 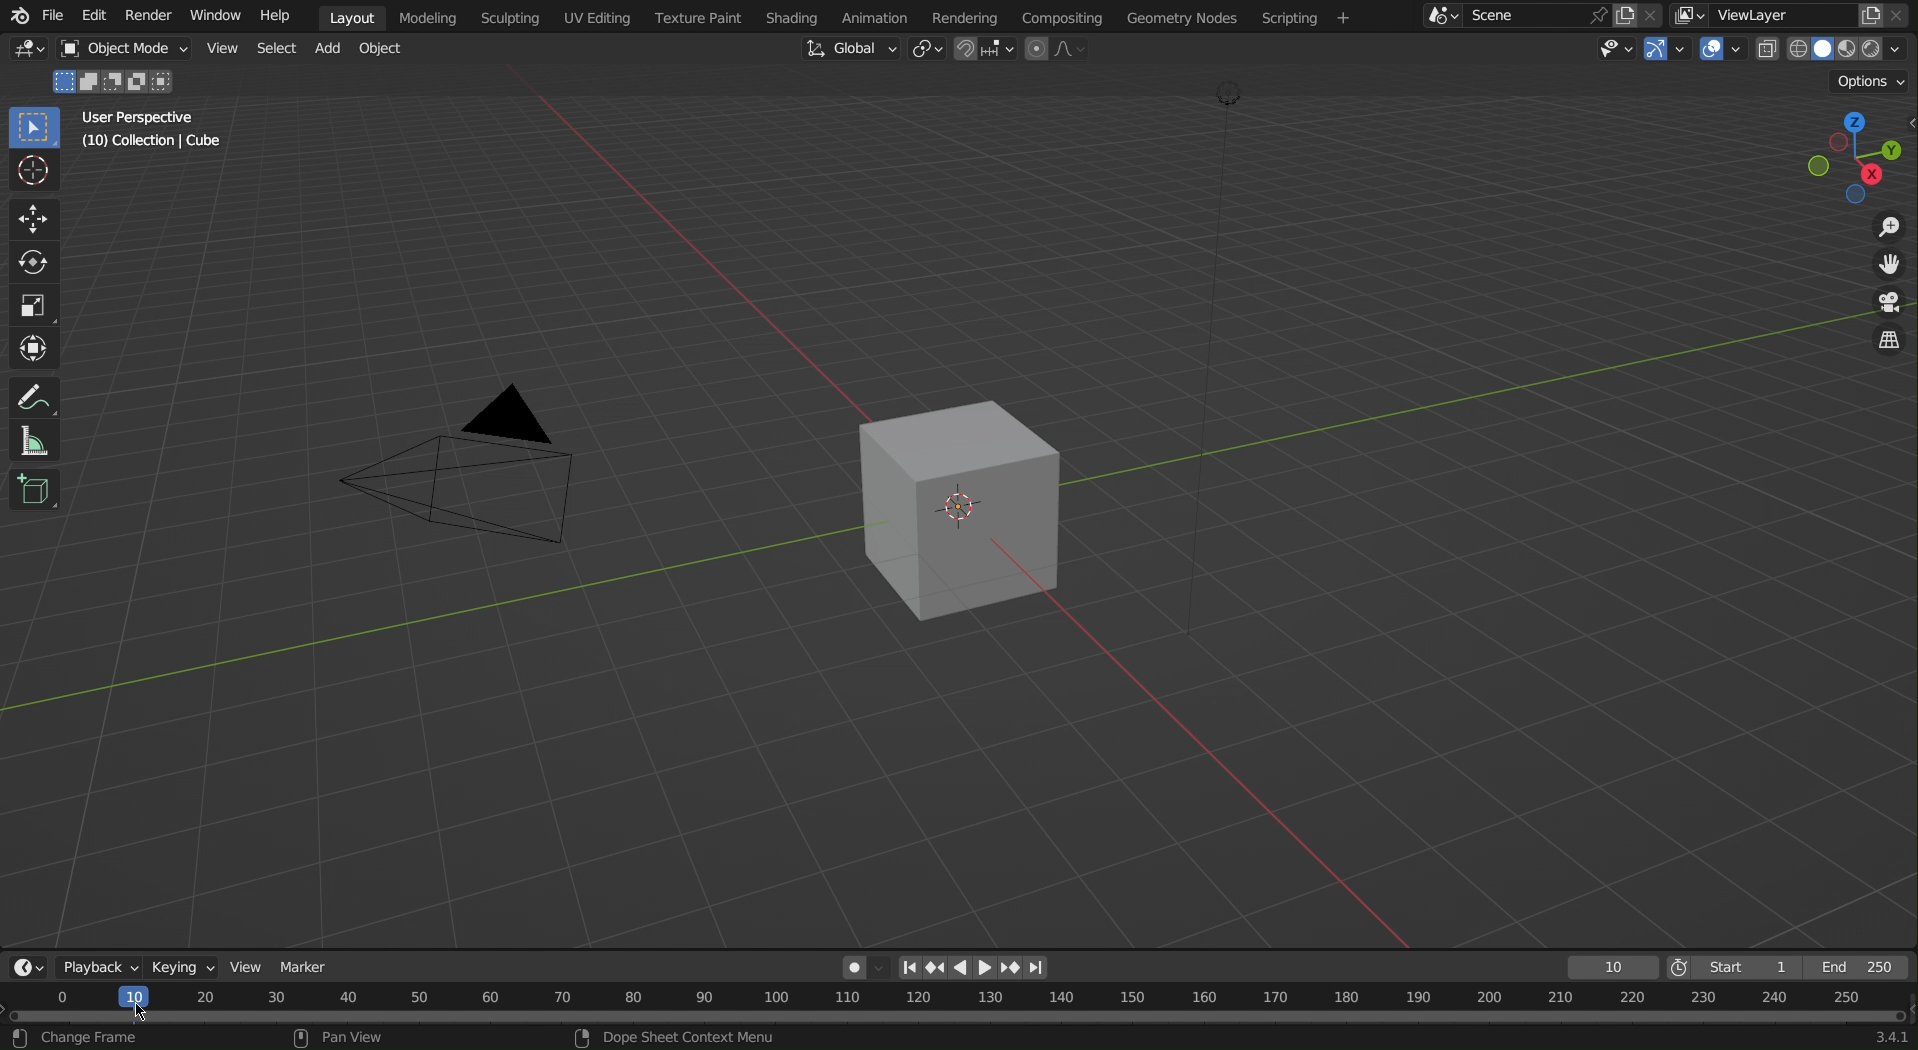 What do you see at coordinates (385, 51) in the screenshot?
I see `Object` at bounding box center [385, 51].